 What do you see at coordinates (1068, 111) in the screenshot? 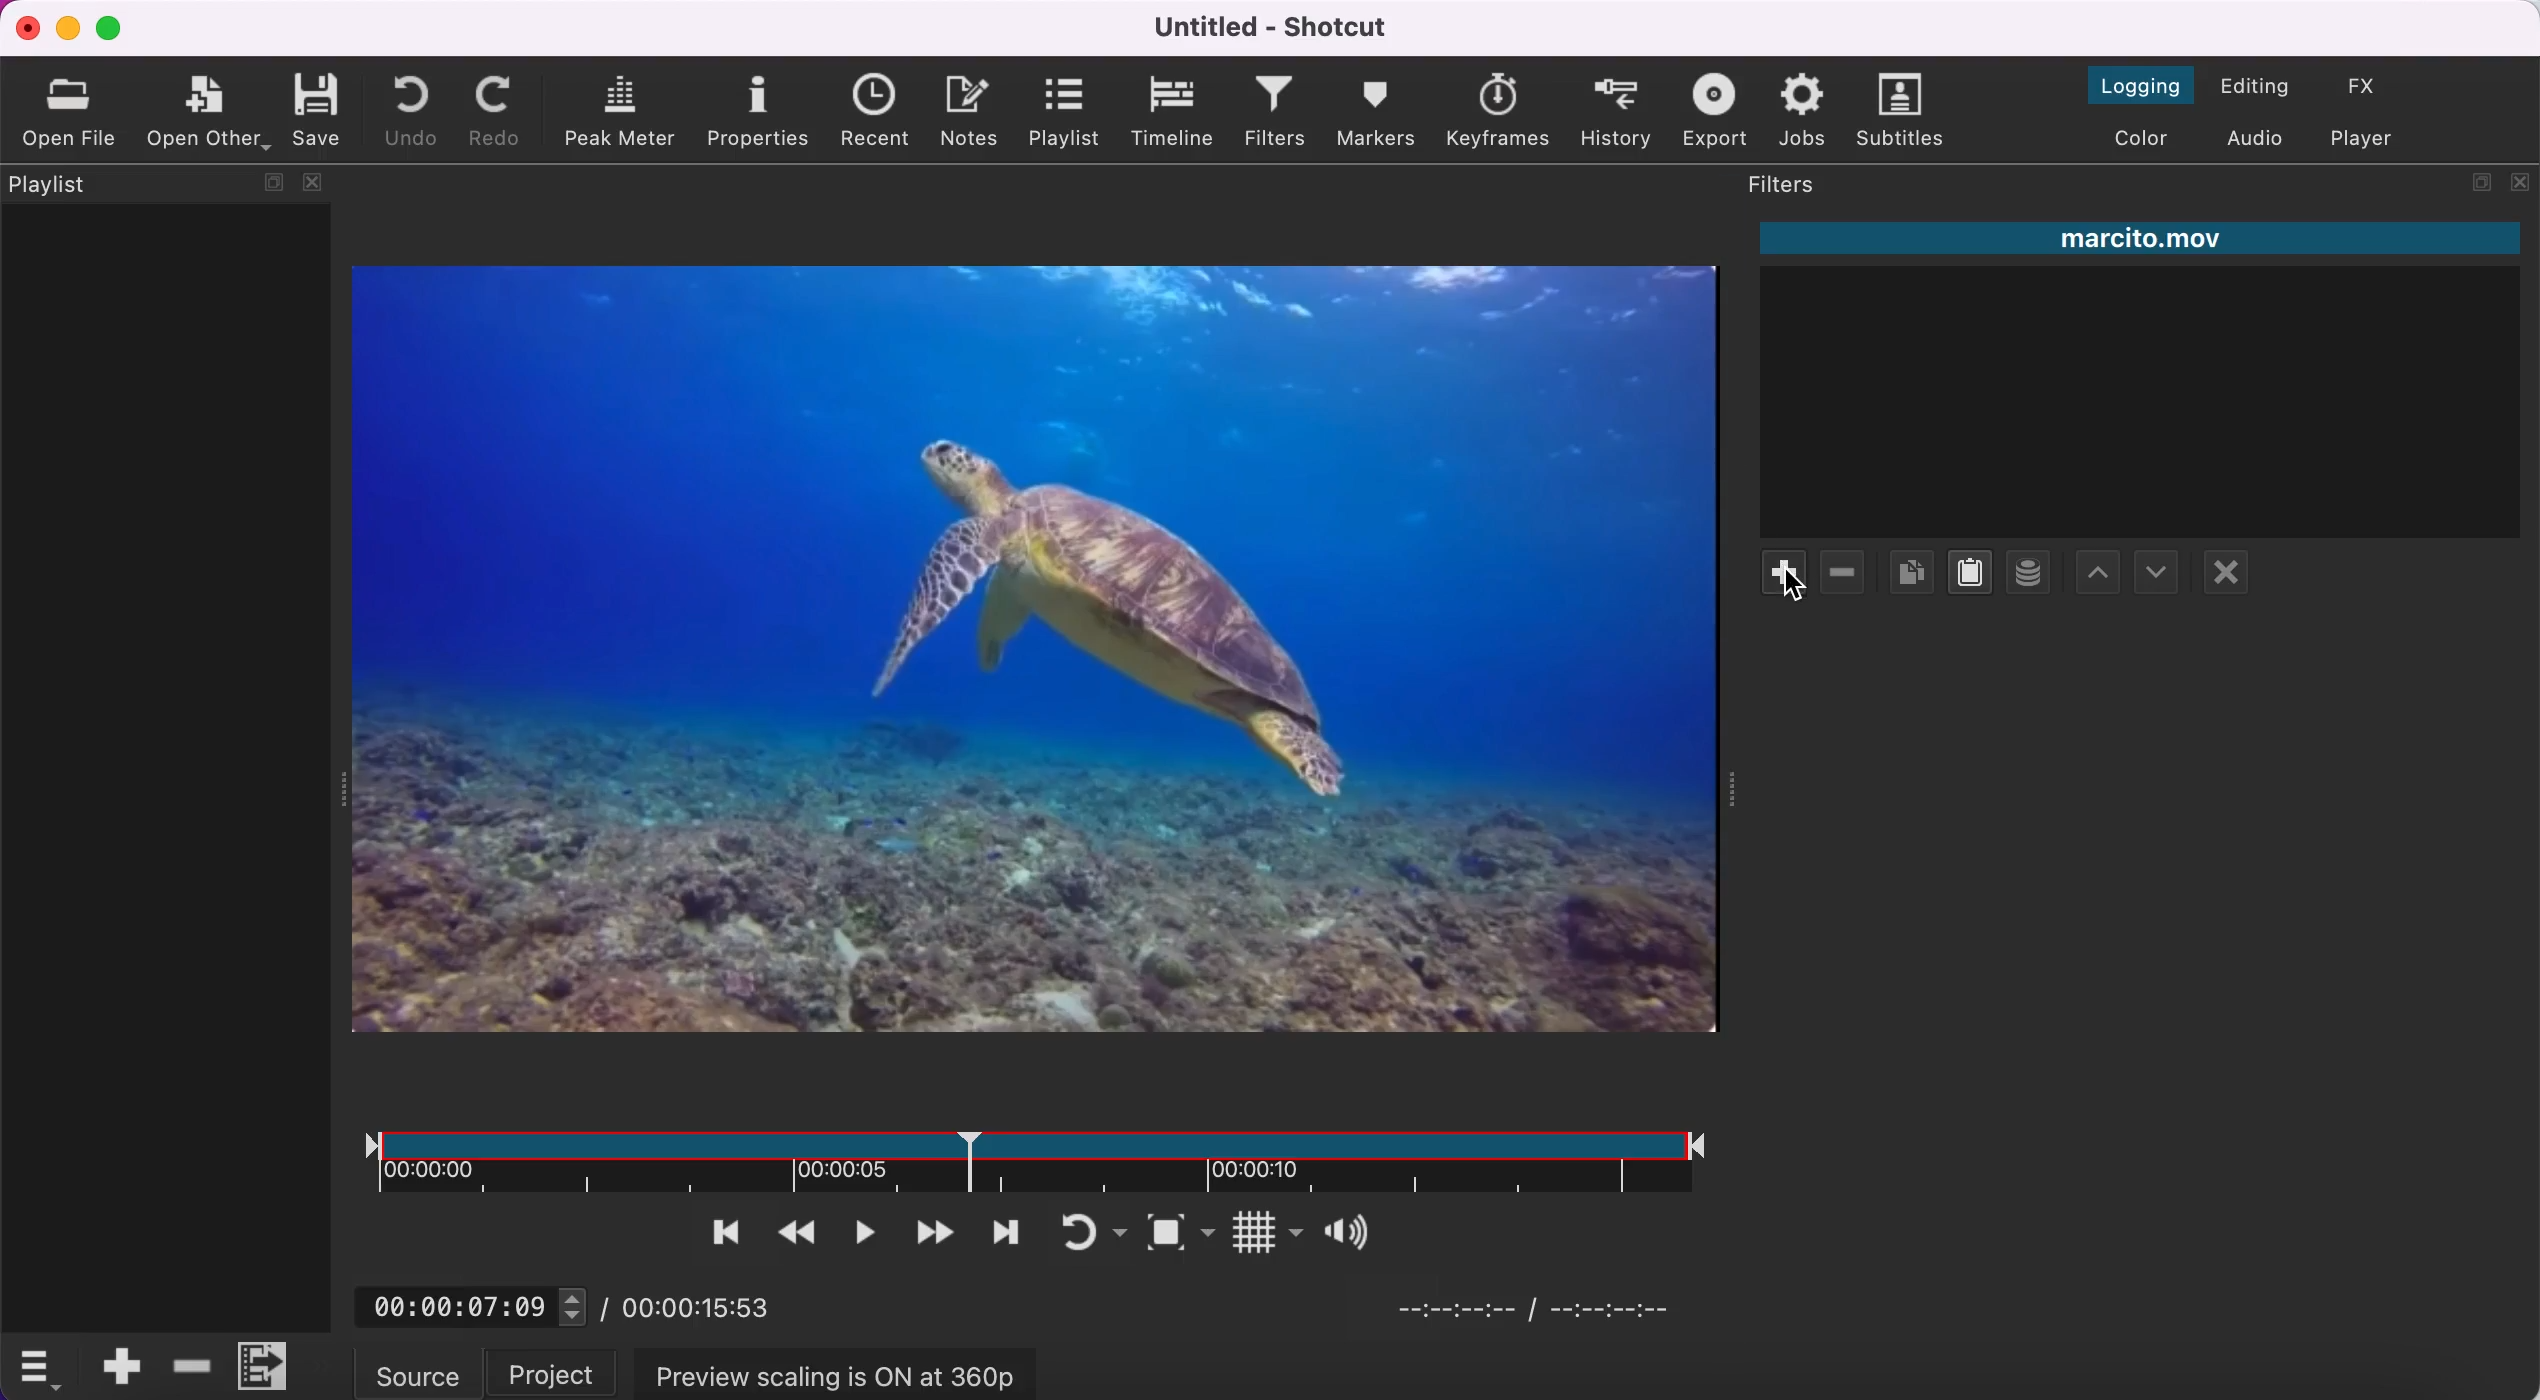
I see `playlist` at bounding box center [1068, 111].